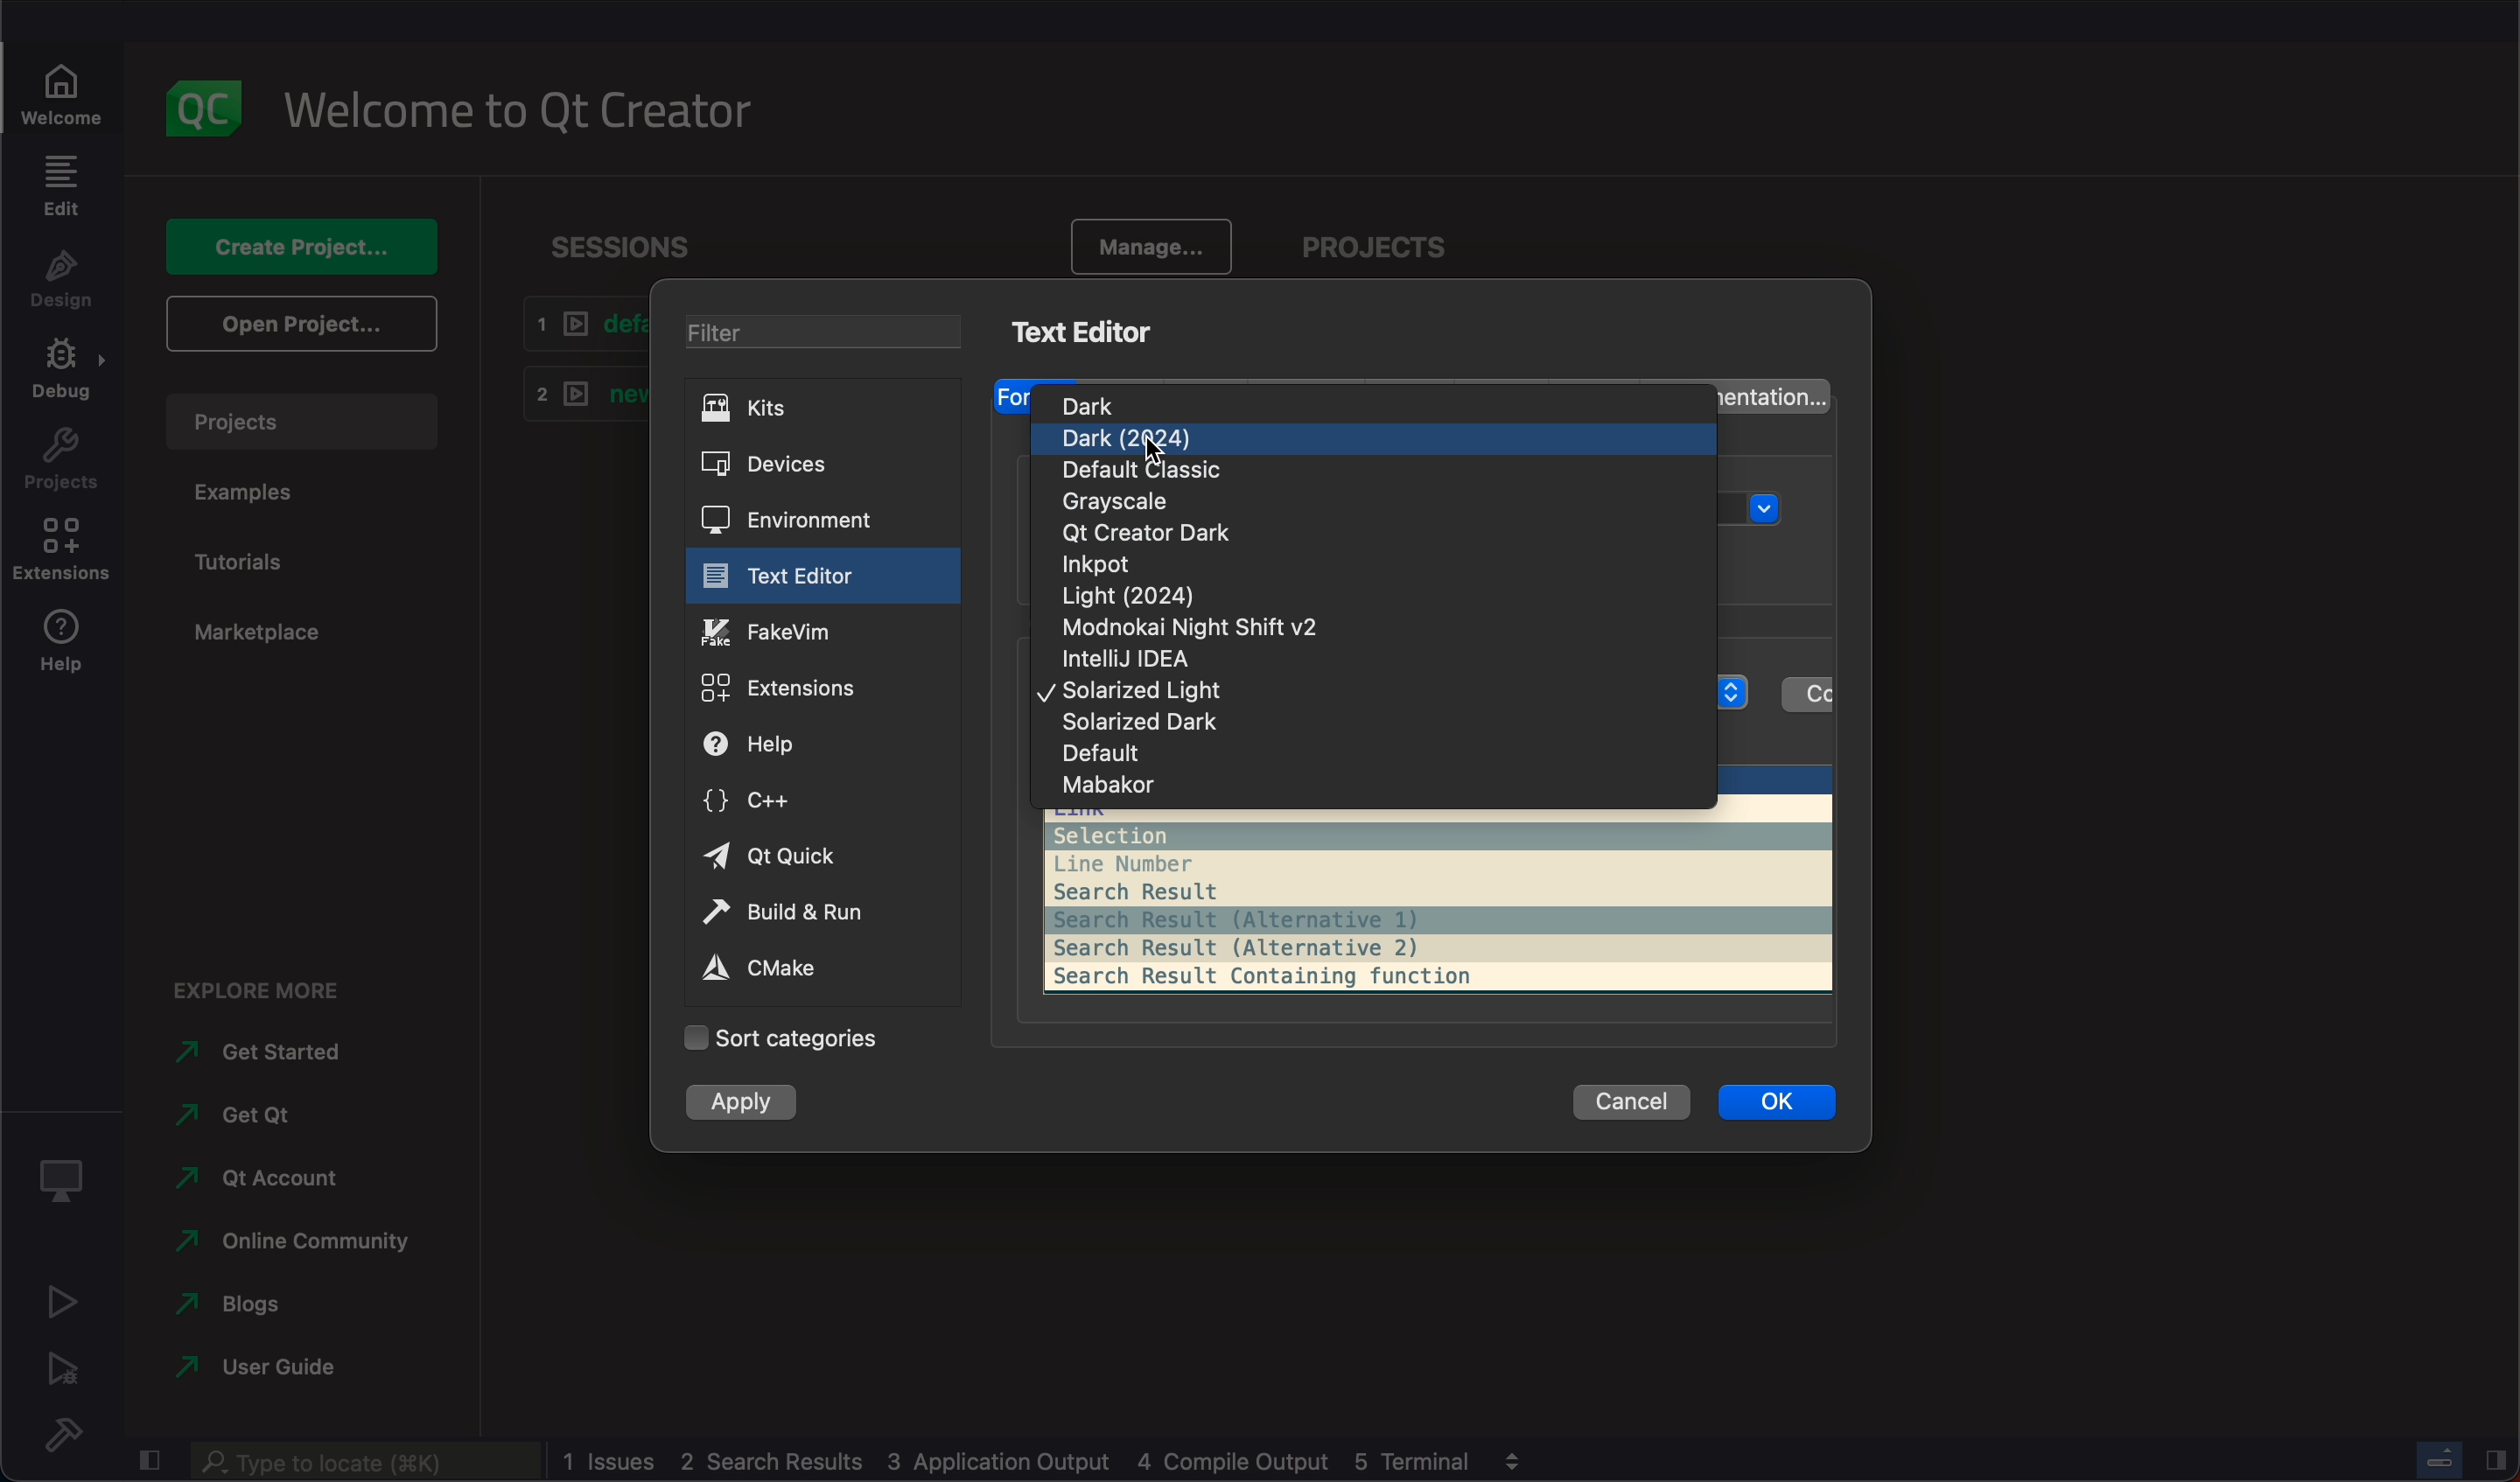 The width and height of the screenshot is (2520, 1482). Describe the element at coordinates (305, 420) in the screenshot. I see `project` at that location.